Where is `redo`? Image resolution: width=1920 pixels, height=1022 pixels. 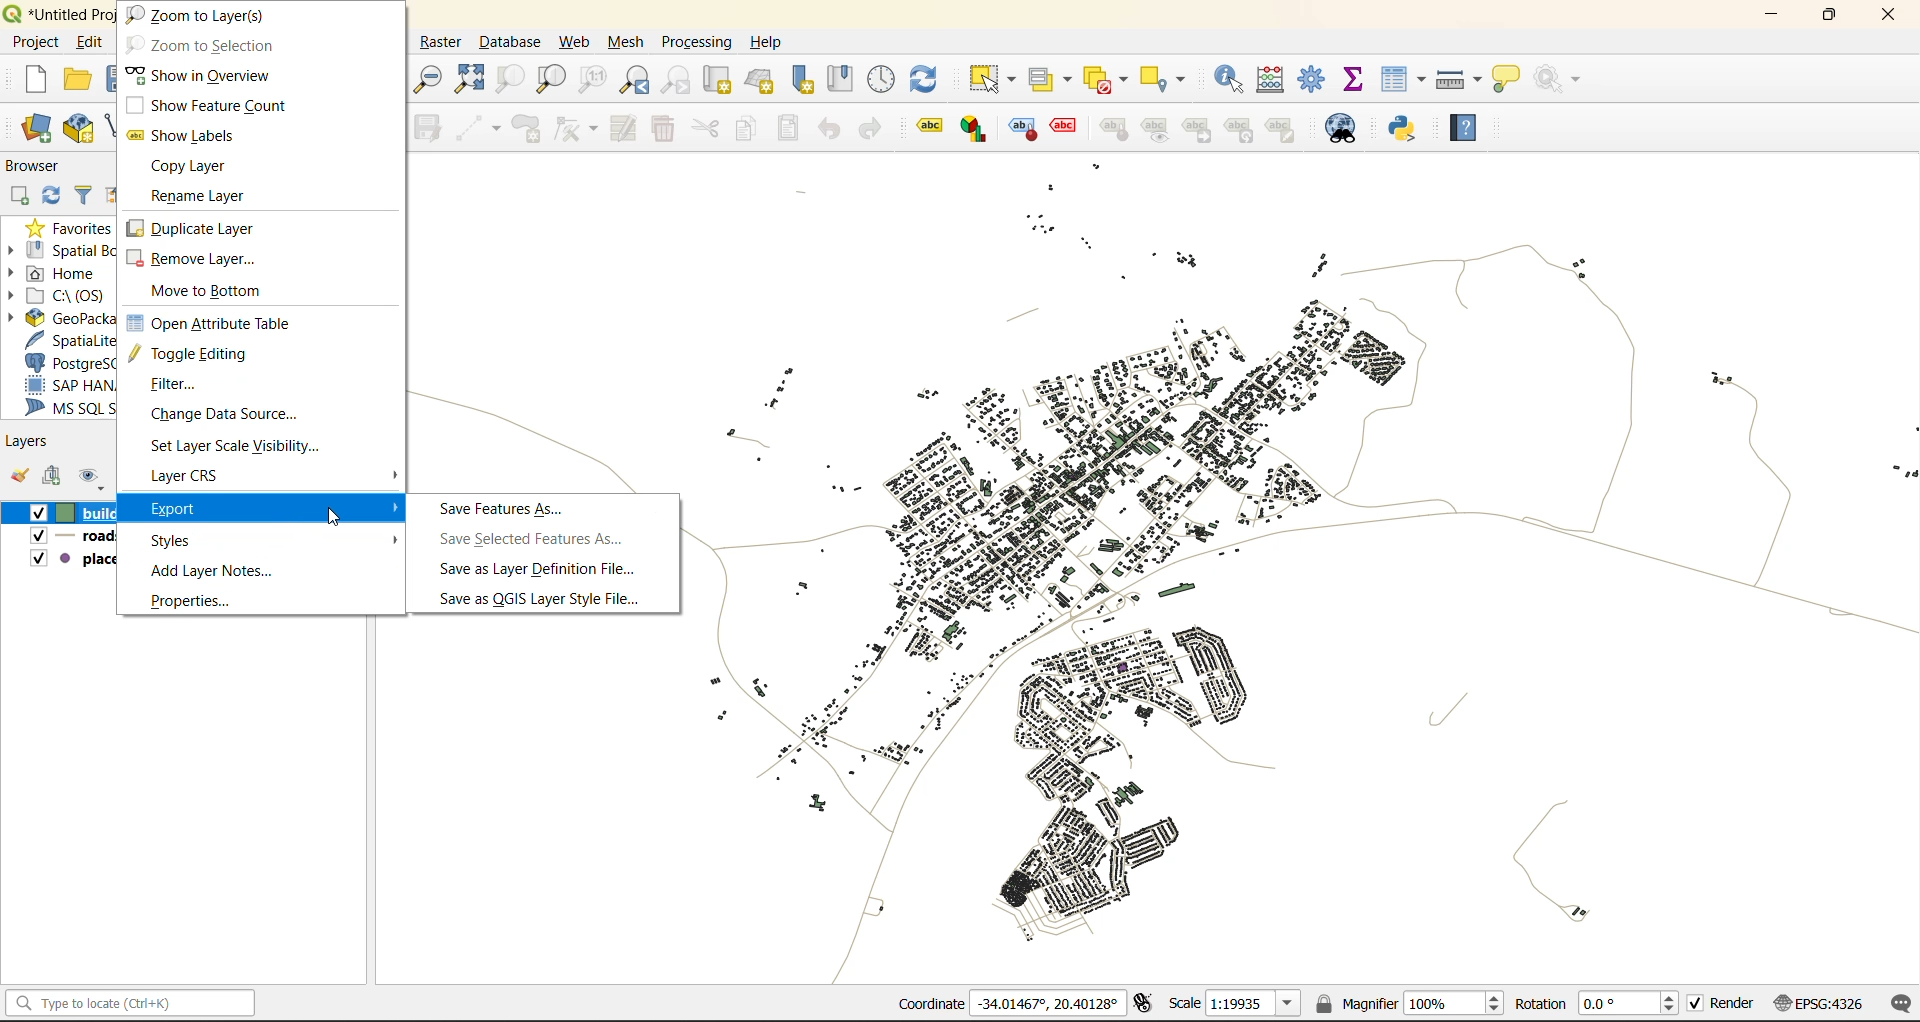
redo is located at coordinates (872, 131).